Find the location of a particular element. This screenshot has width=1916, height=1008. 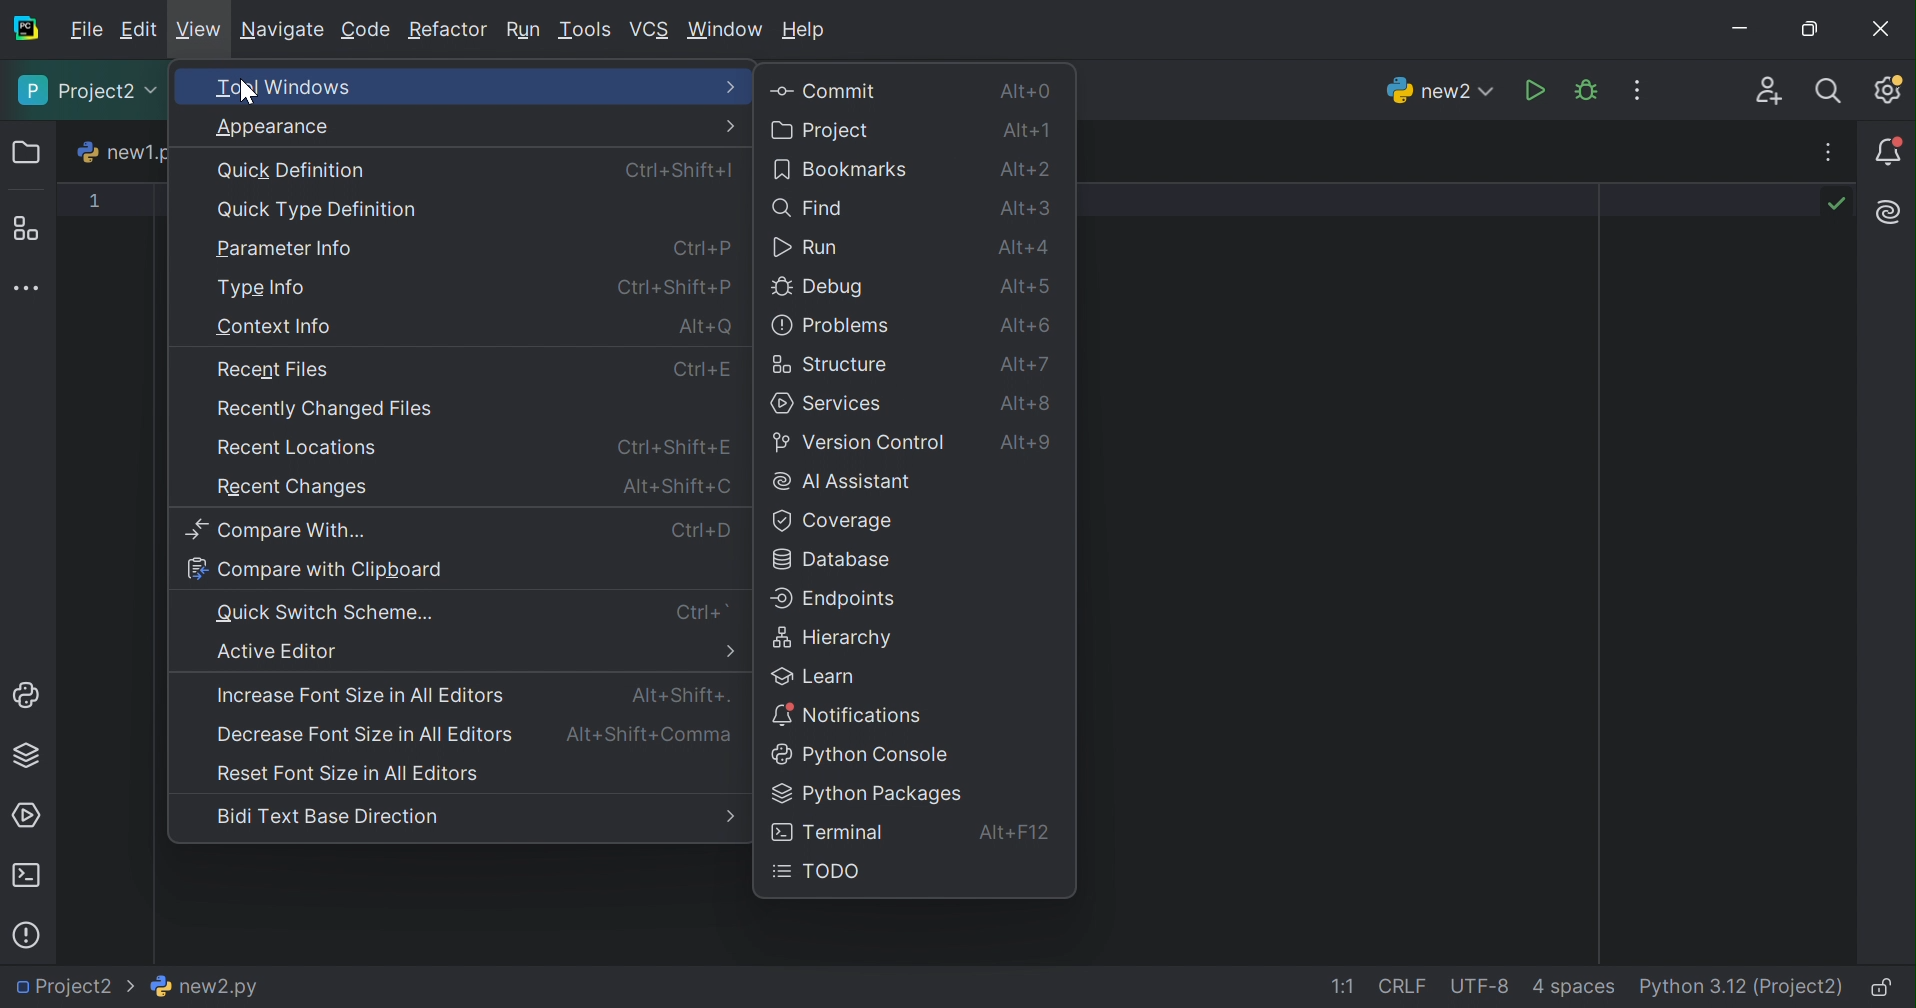

TODO is located at coordinates (819, 872).